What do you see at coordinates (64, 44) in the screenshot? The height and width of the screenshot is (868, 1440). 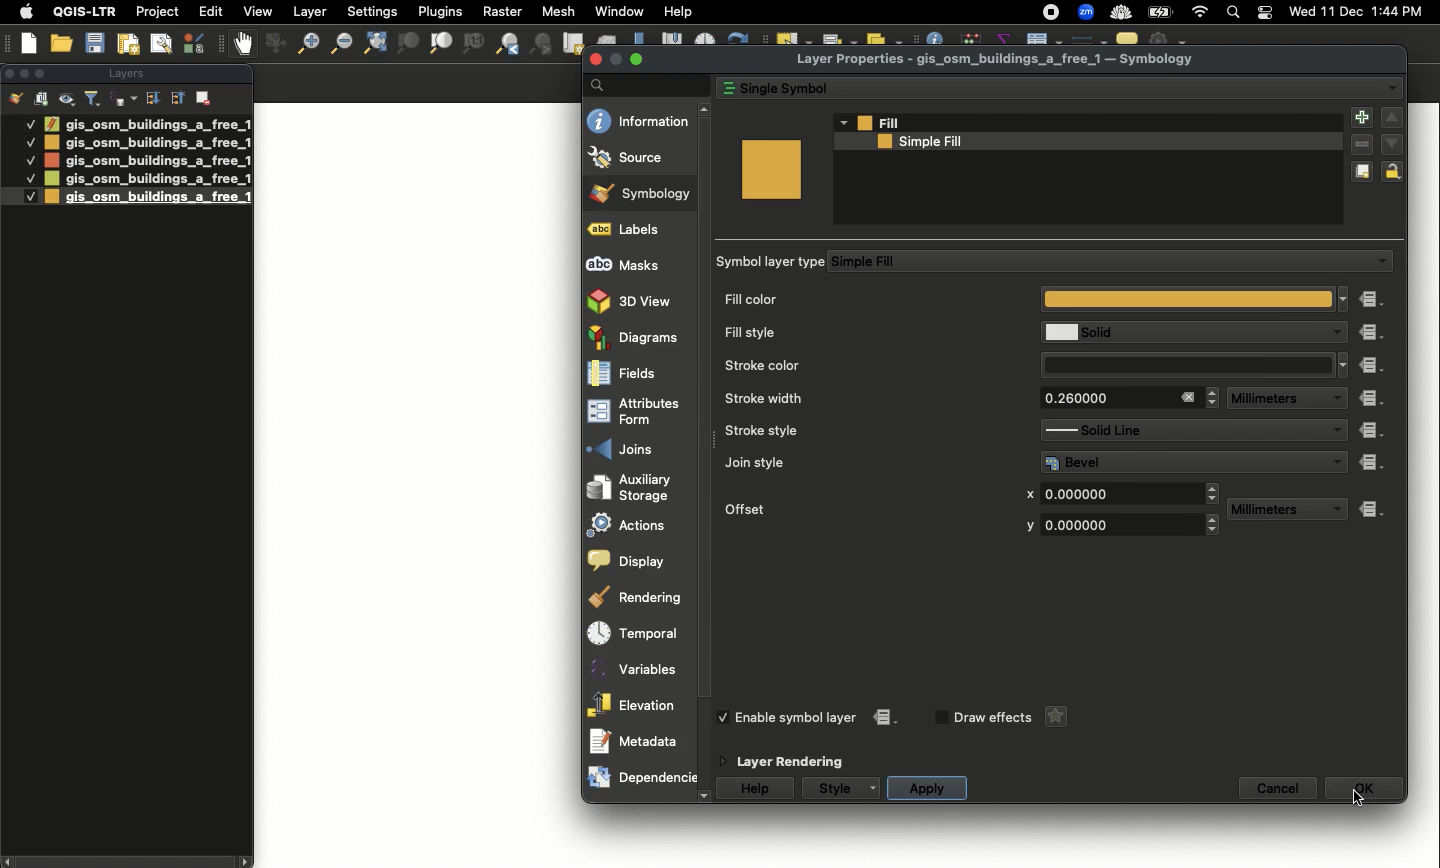 I see `Open` at bounding box center [64, 44].